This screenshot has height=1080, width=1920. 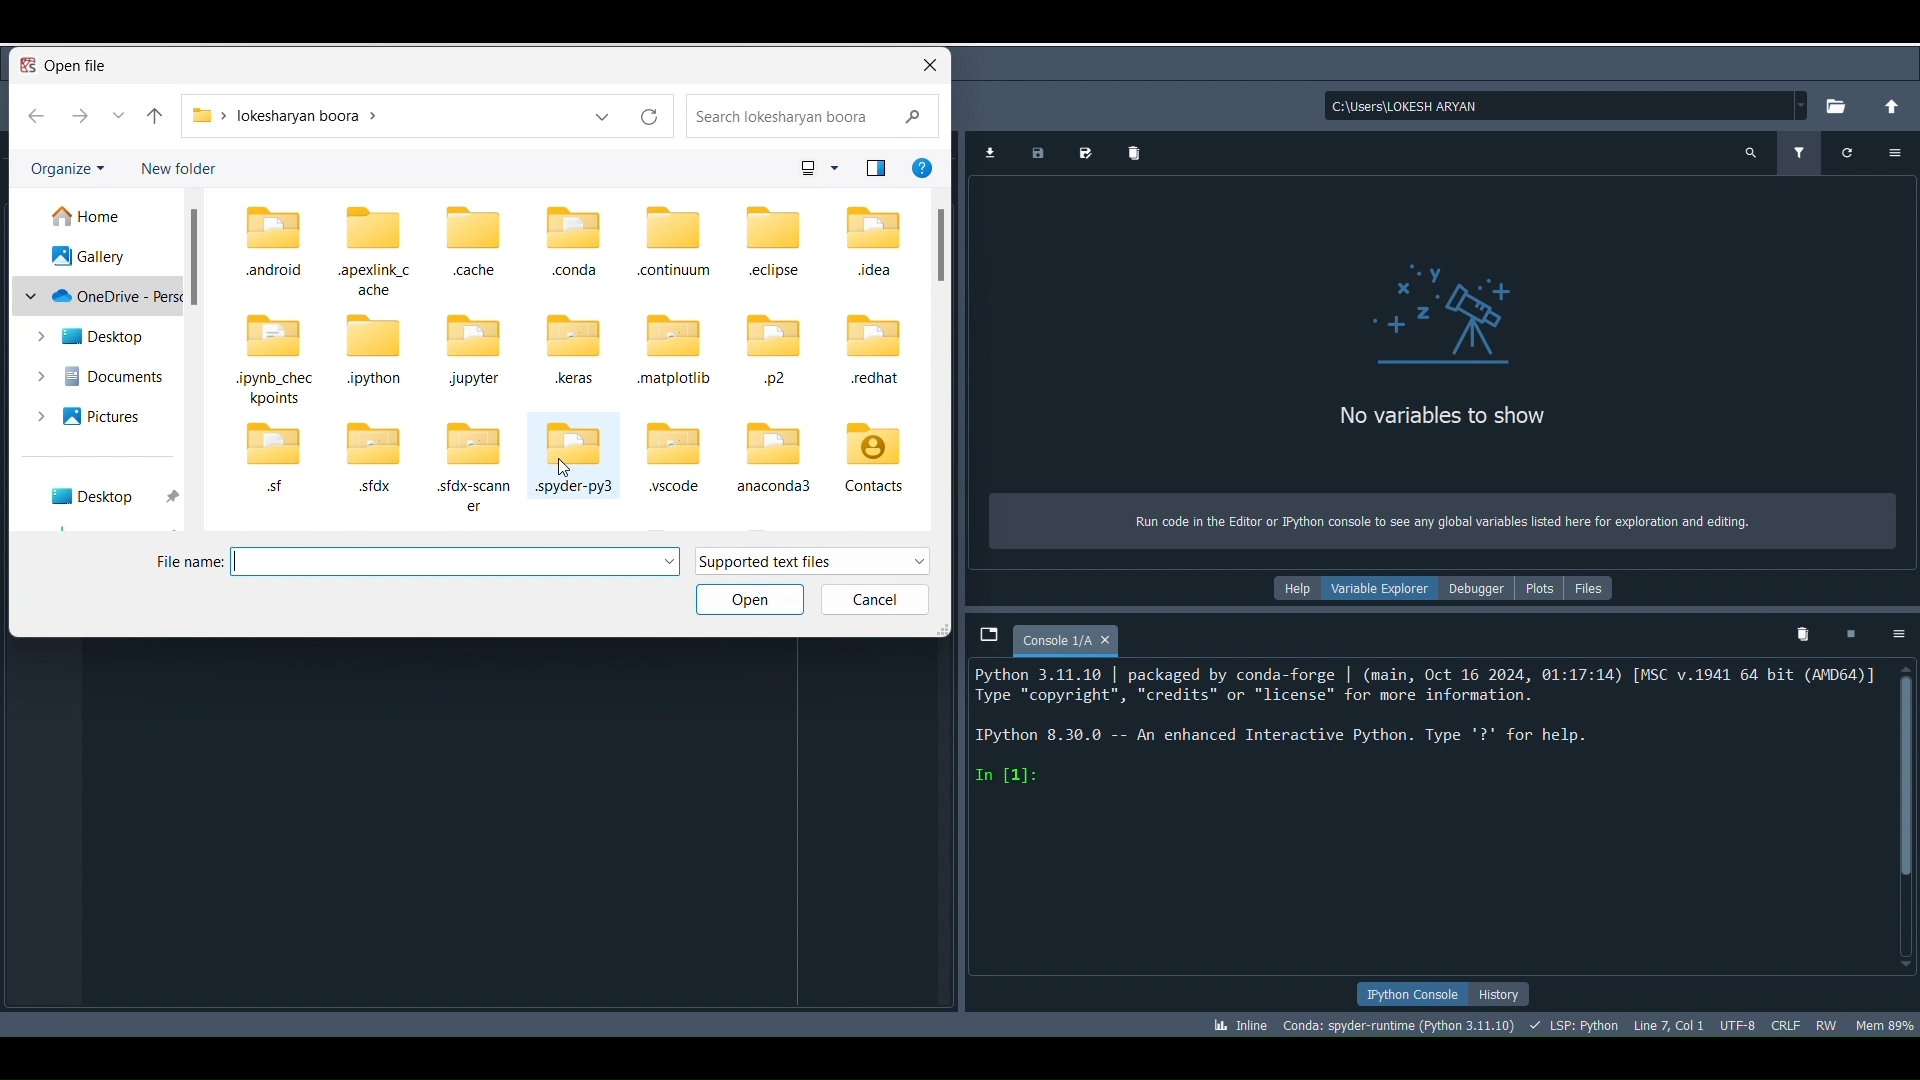 I want to click on Browse a working directory, so click(x=1838, y=106).